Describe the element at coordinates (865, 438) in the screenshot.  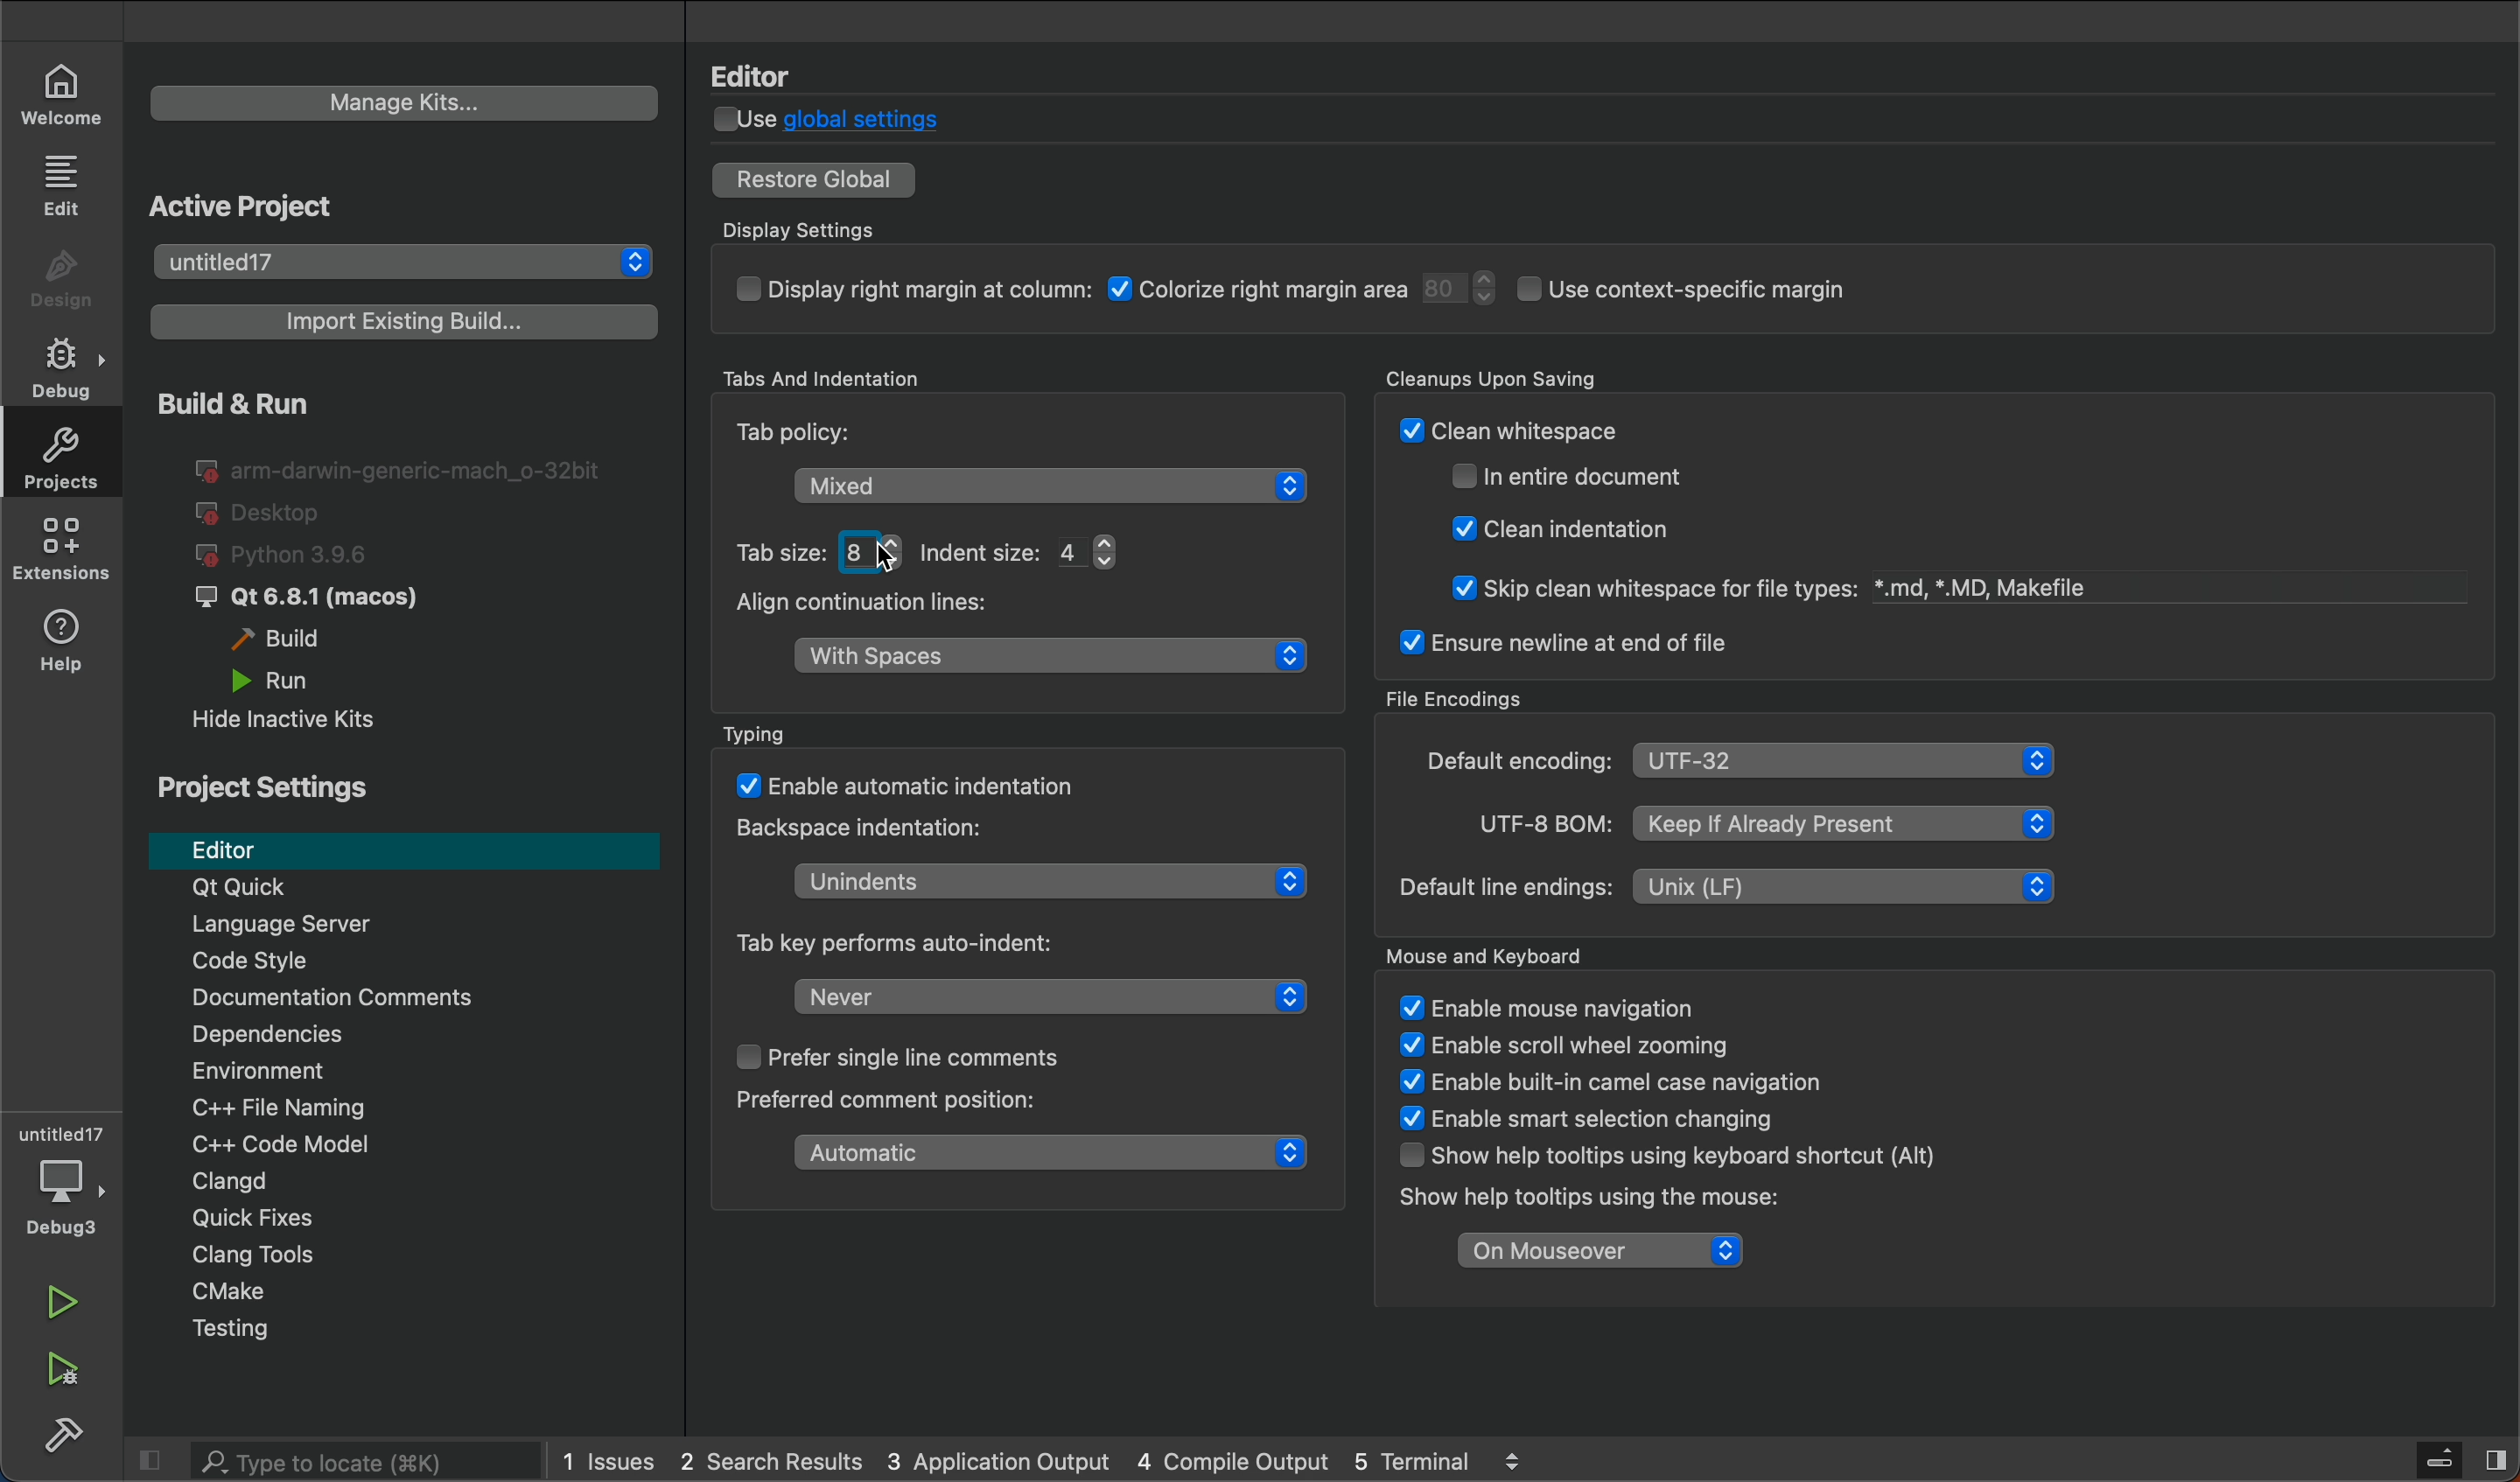
I see `Tab policy` at that location.